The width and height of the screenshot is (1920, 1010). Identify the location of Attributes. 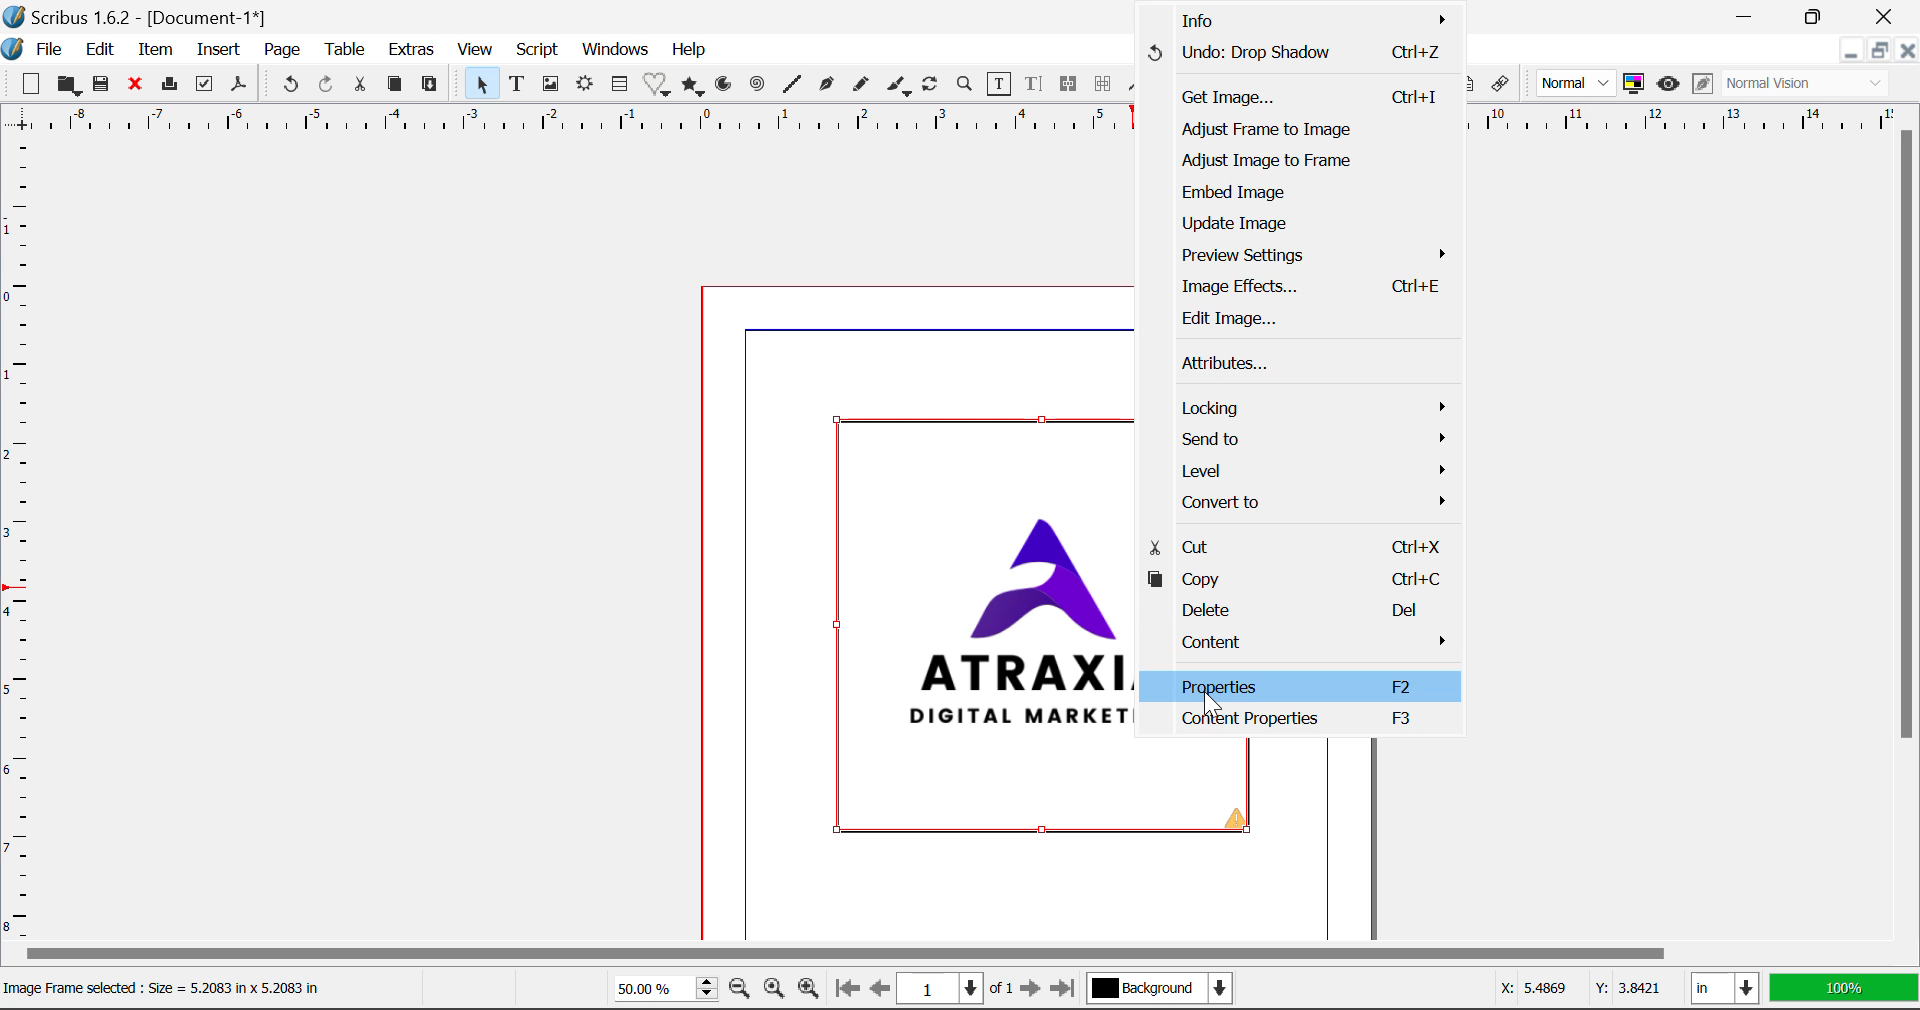
(1316, 364).